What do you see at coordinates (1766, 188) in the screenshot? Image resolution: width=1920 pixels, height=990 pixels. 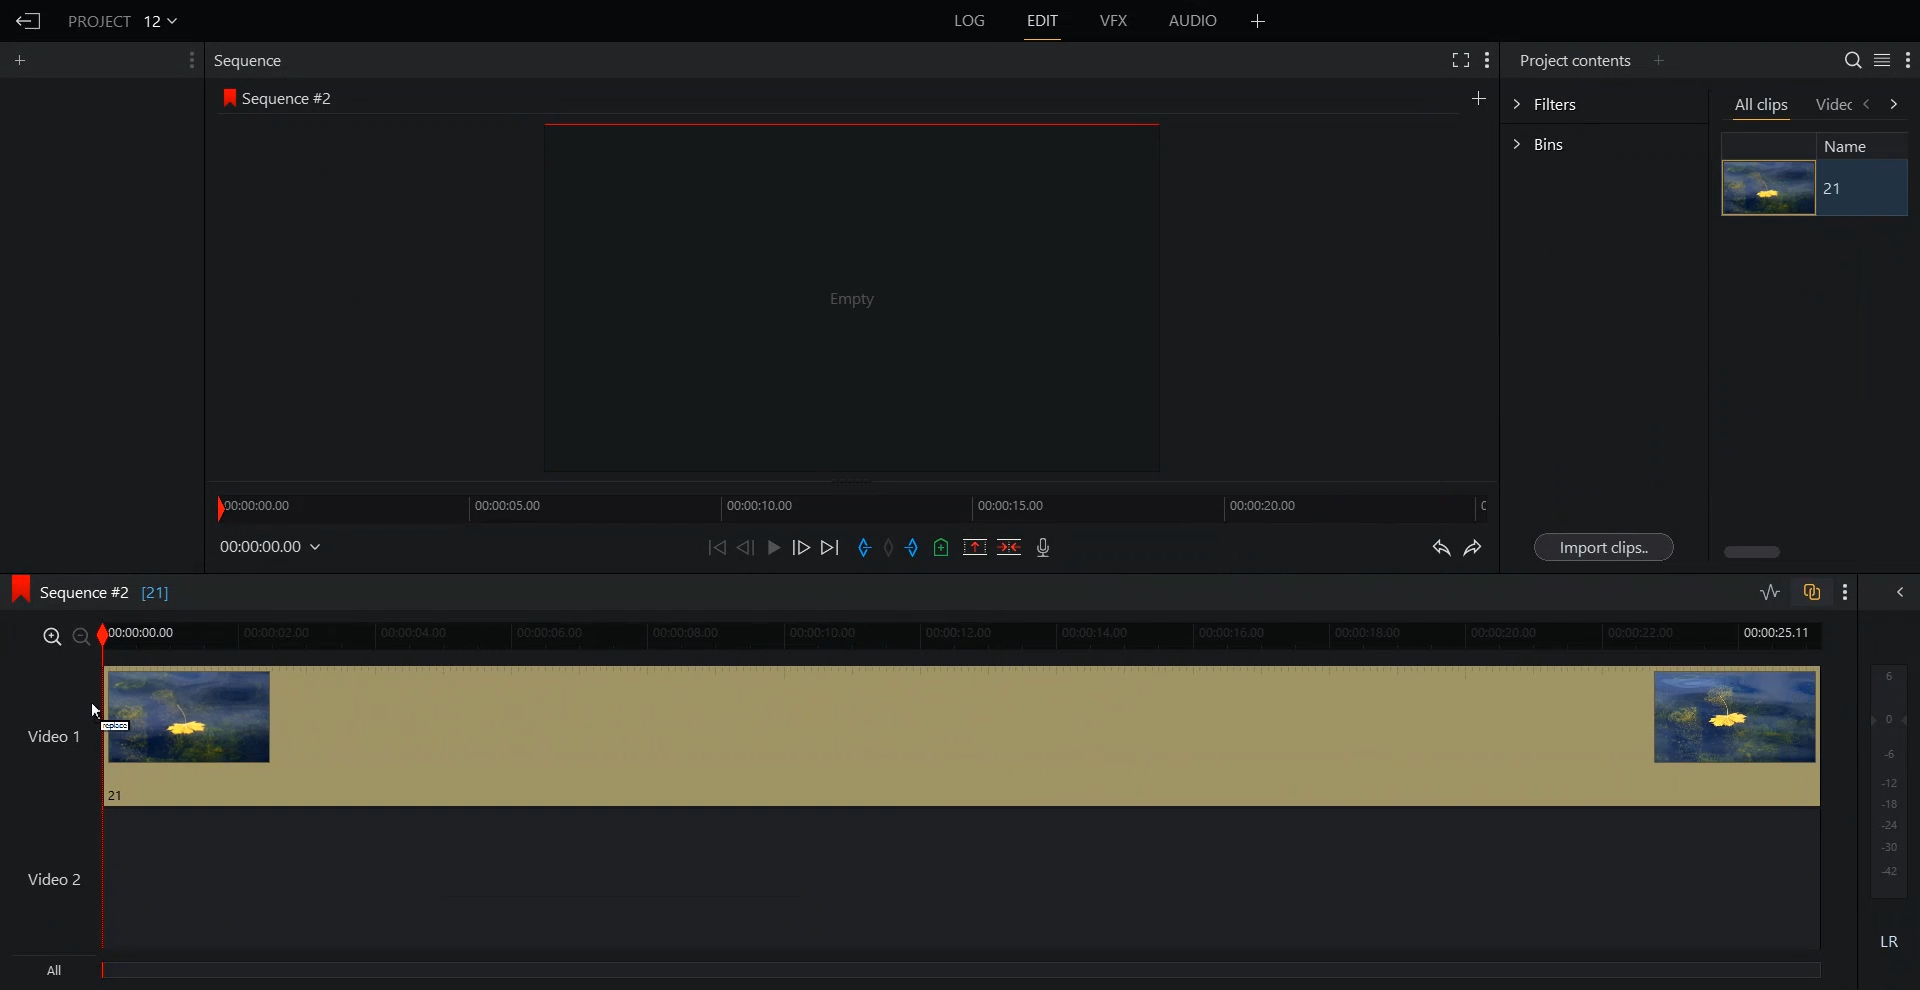 I see `Video File` at bounding box center [1766, 188].